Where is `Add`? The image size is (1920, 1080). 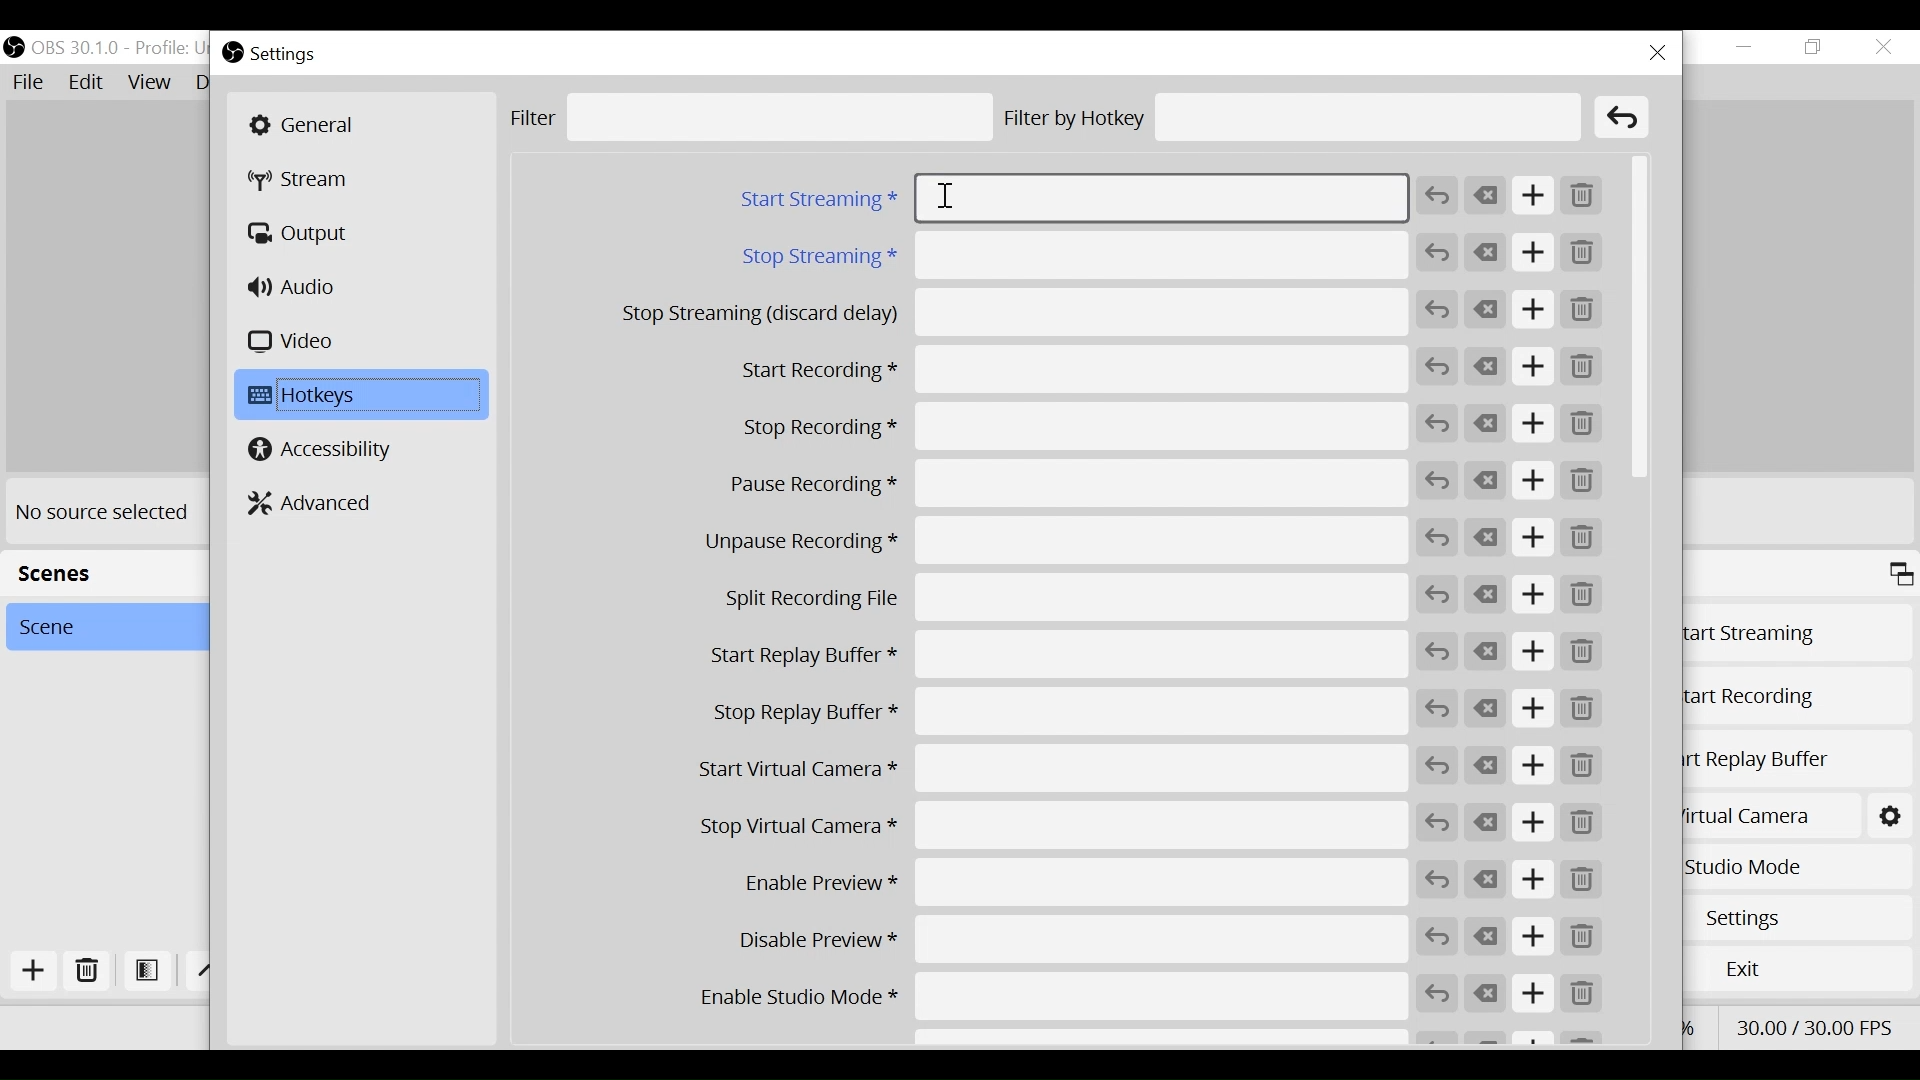
Add is located at coordinates (1535, 882).